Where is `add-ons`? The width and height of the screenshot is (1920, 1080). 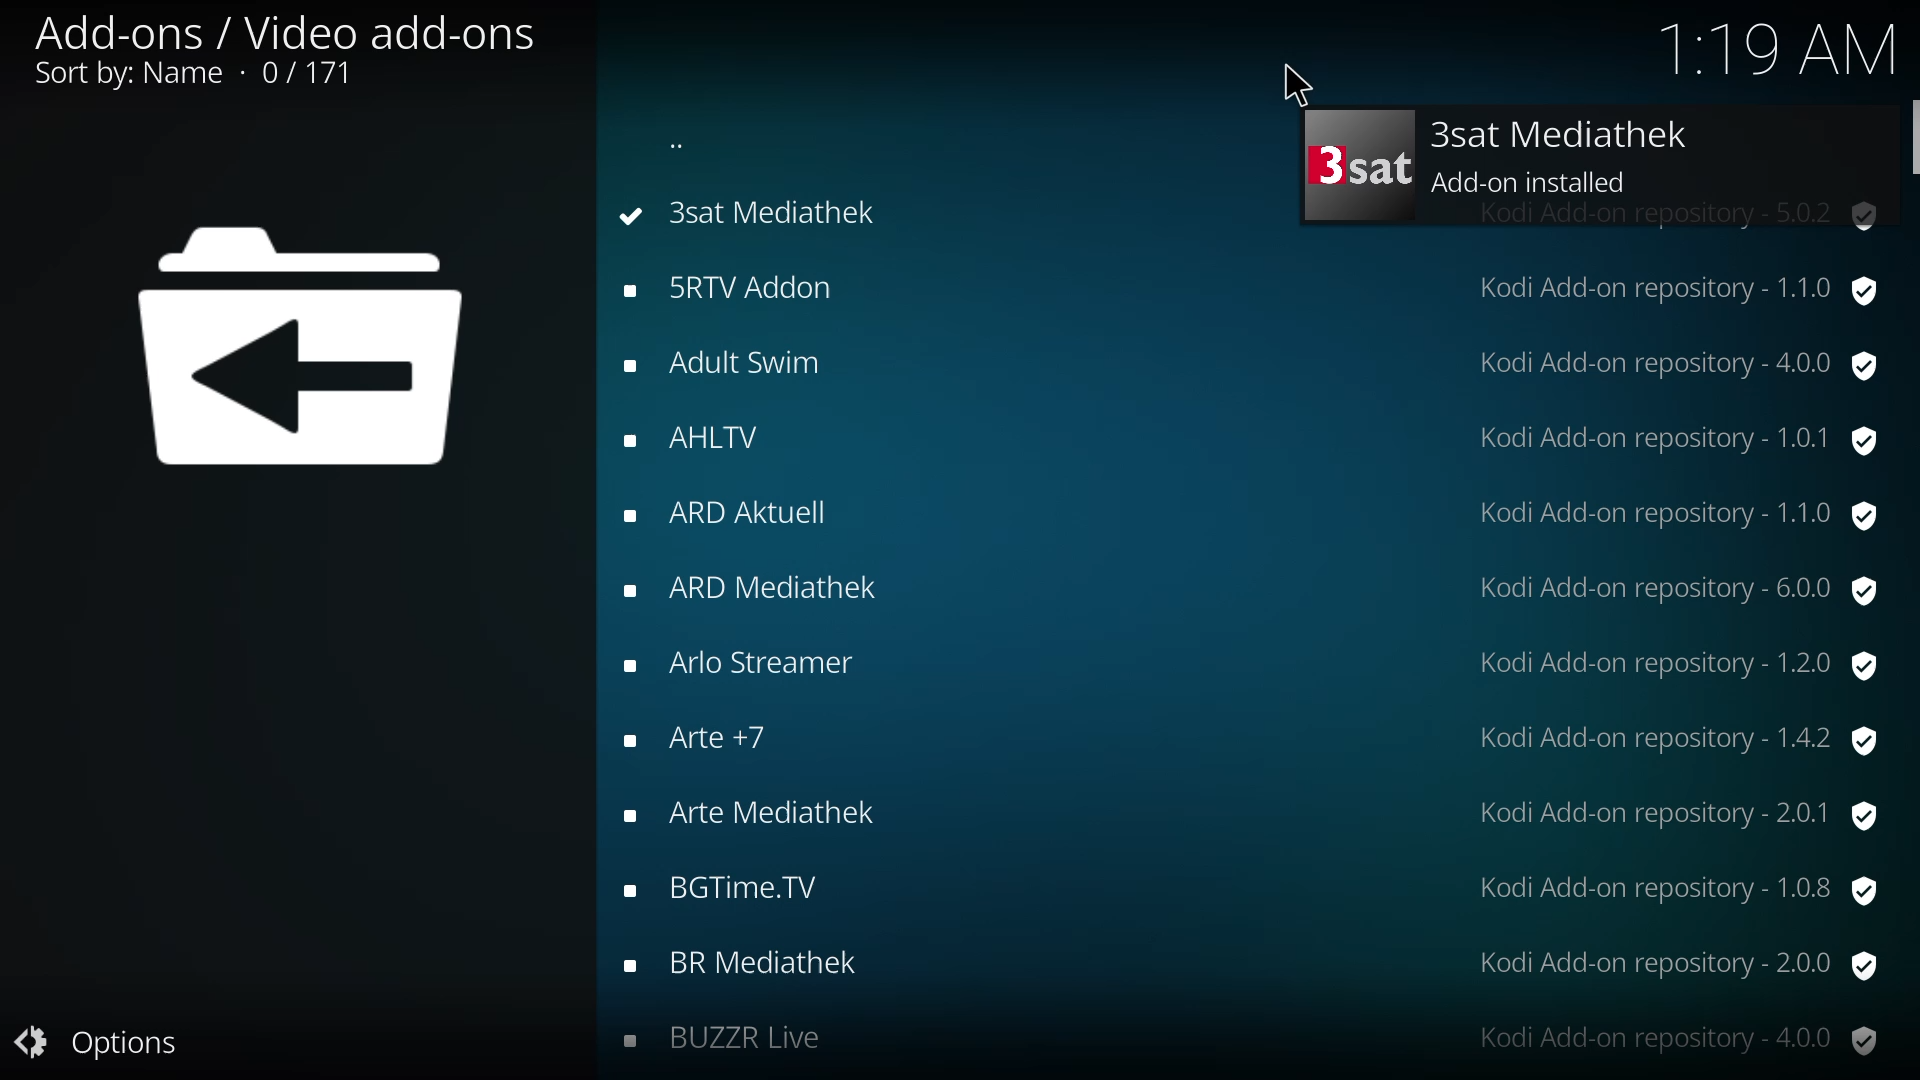
add-ons is located at coordinates (720, 363).